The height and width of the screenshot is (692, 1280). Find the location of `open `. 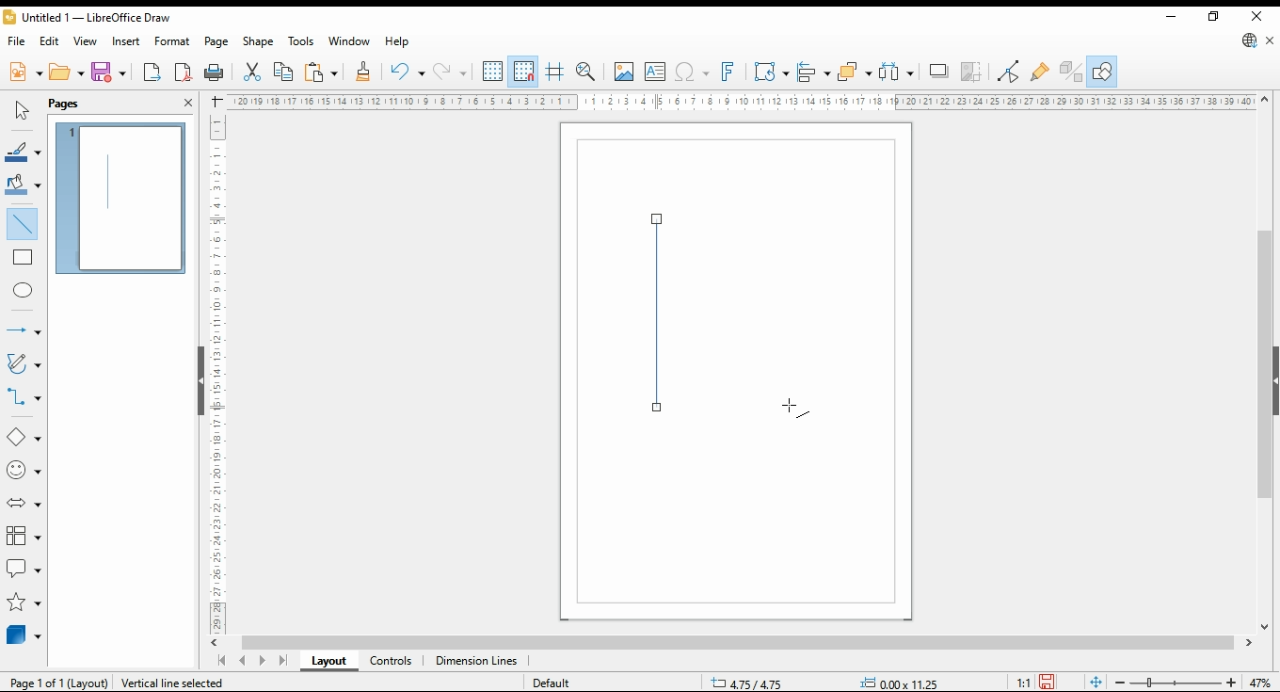

open  is located at coordinates (67, 72).